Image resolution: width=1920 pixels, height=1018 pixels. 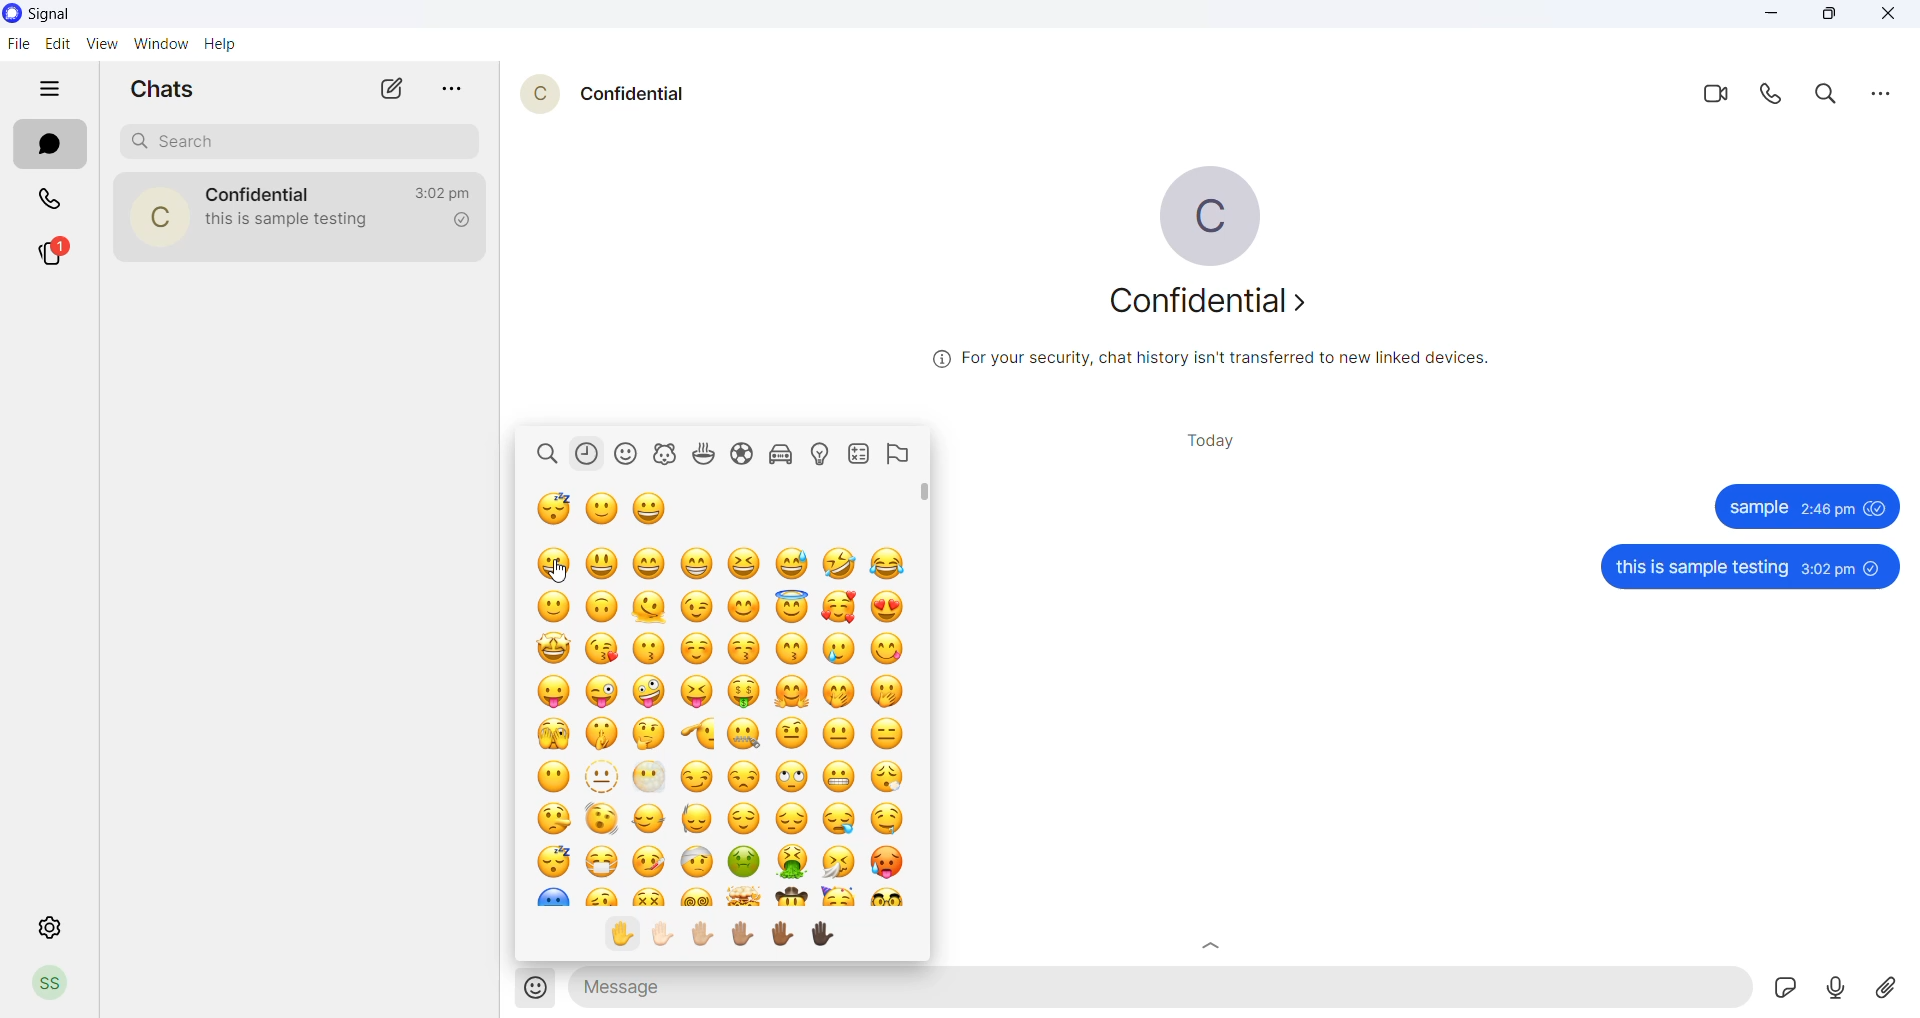 What do you see at coordinates (1766, 17) in the screenshot?
I see `minimize` at bounding box center [1766, 17].